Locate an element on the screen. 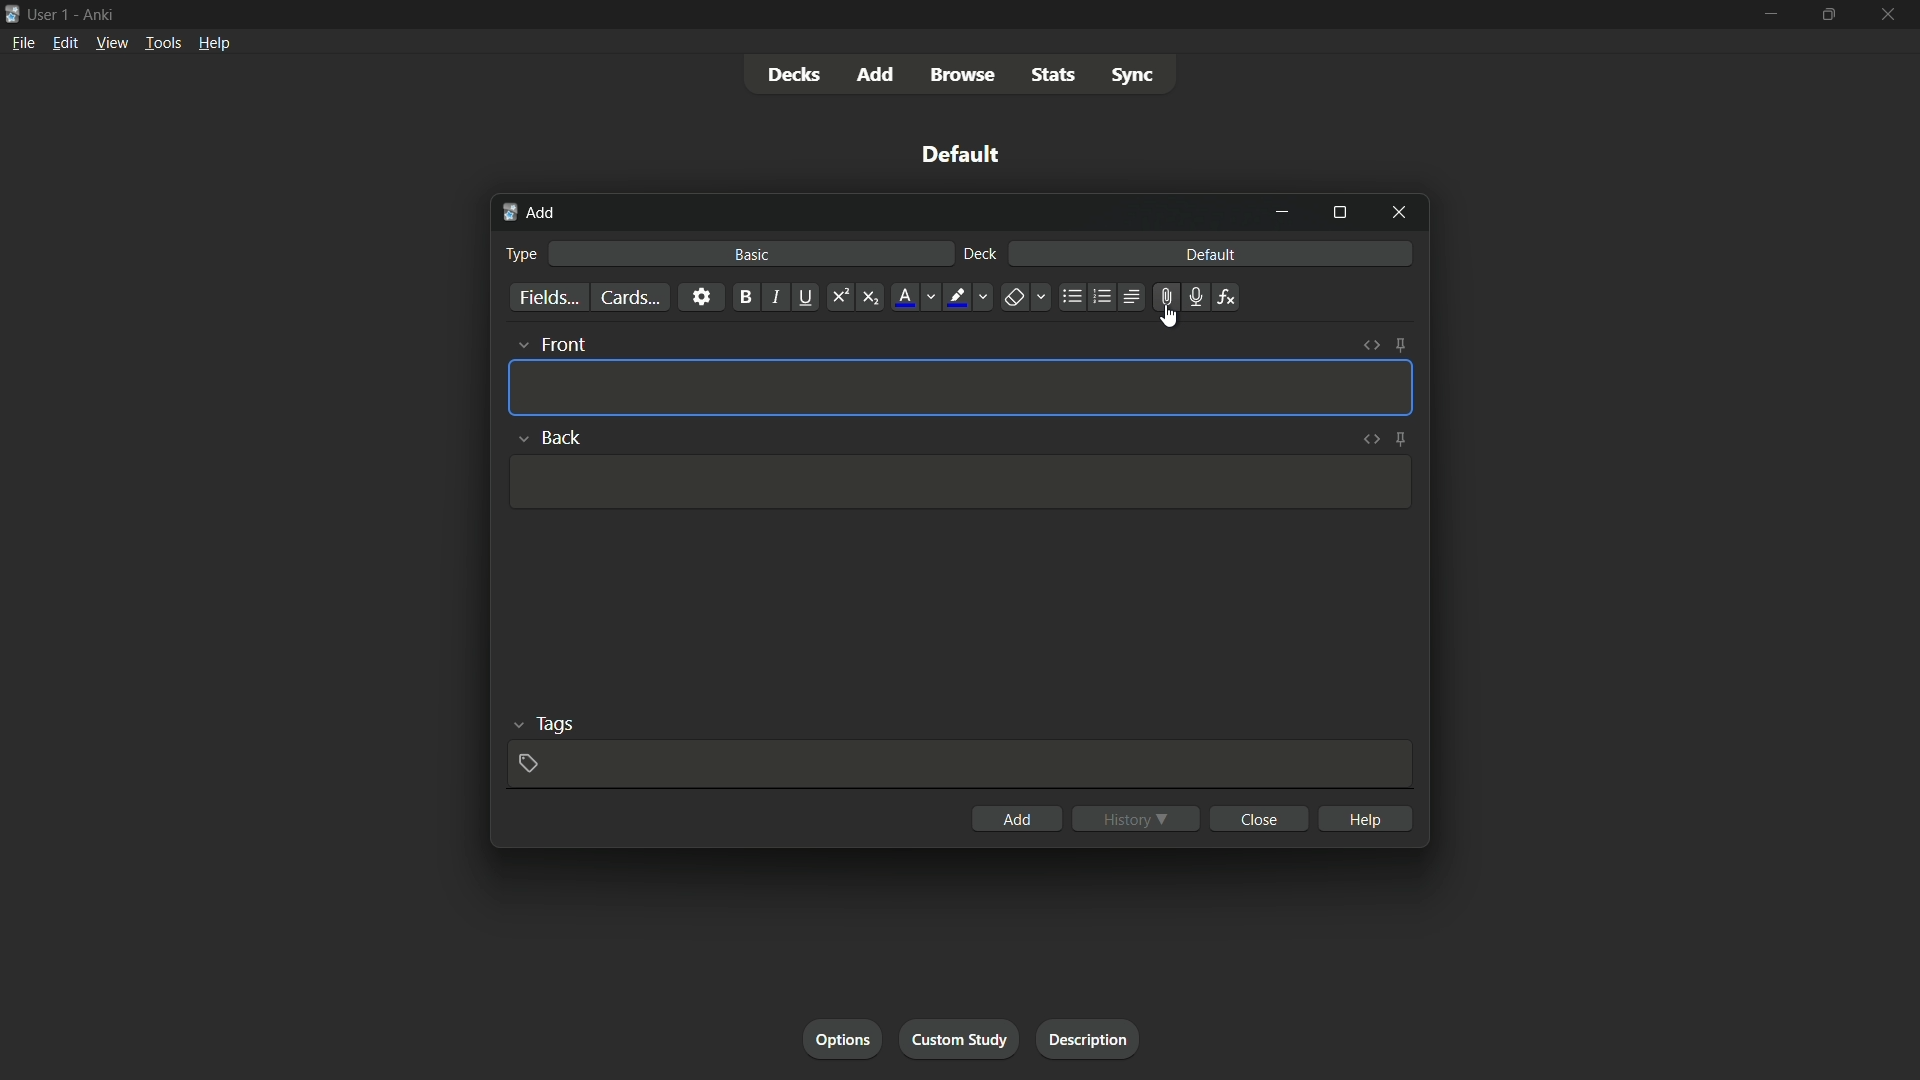  toggle sticky is located at coordinates (1404, 438).